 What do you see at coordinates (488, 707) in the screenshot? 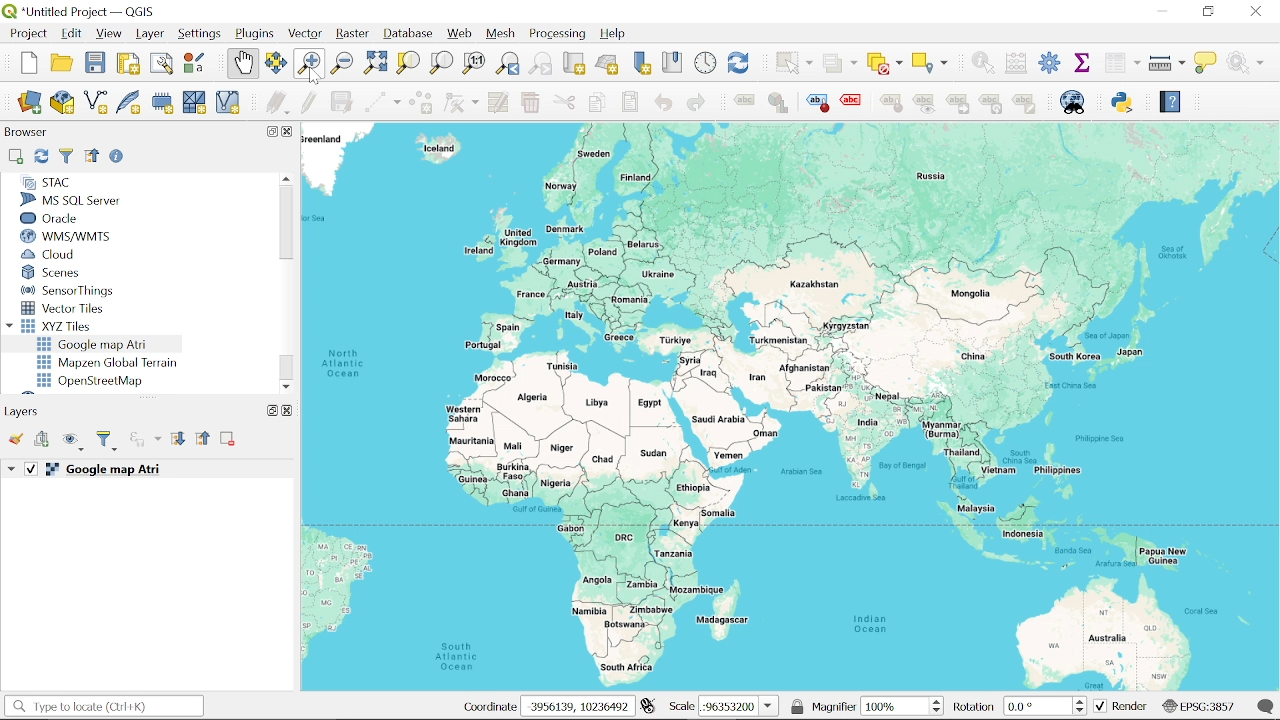
I see `co-ordinate` at bounding box center [488, 707].